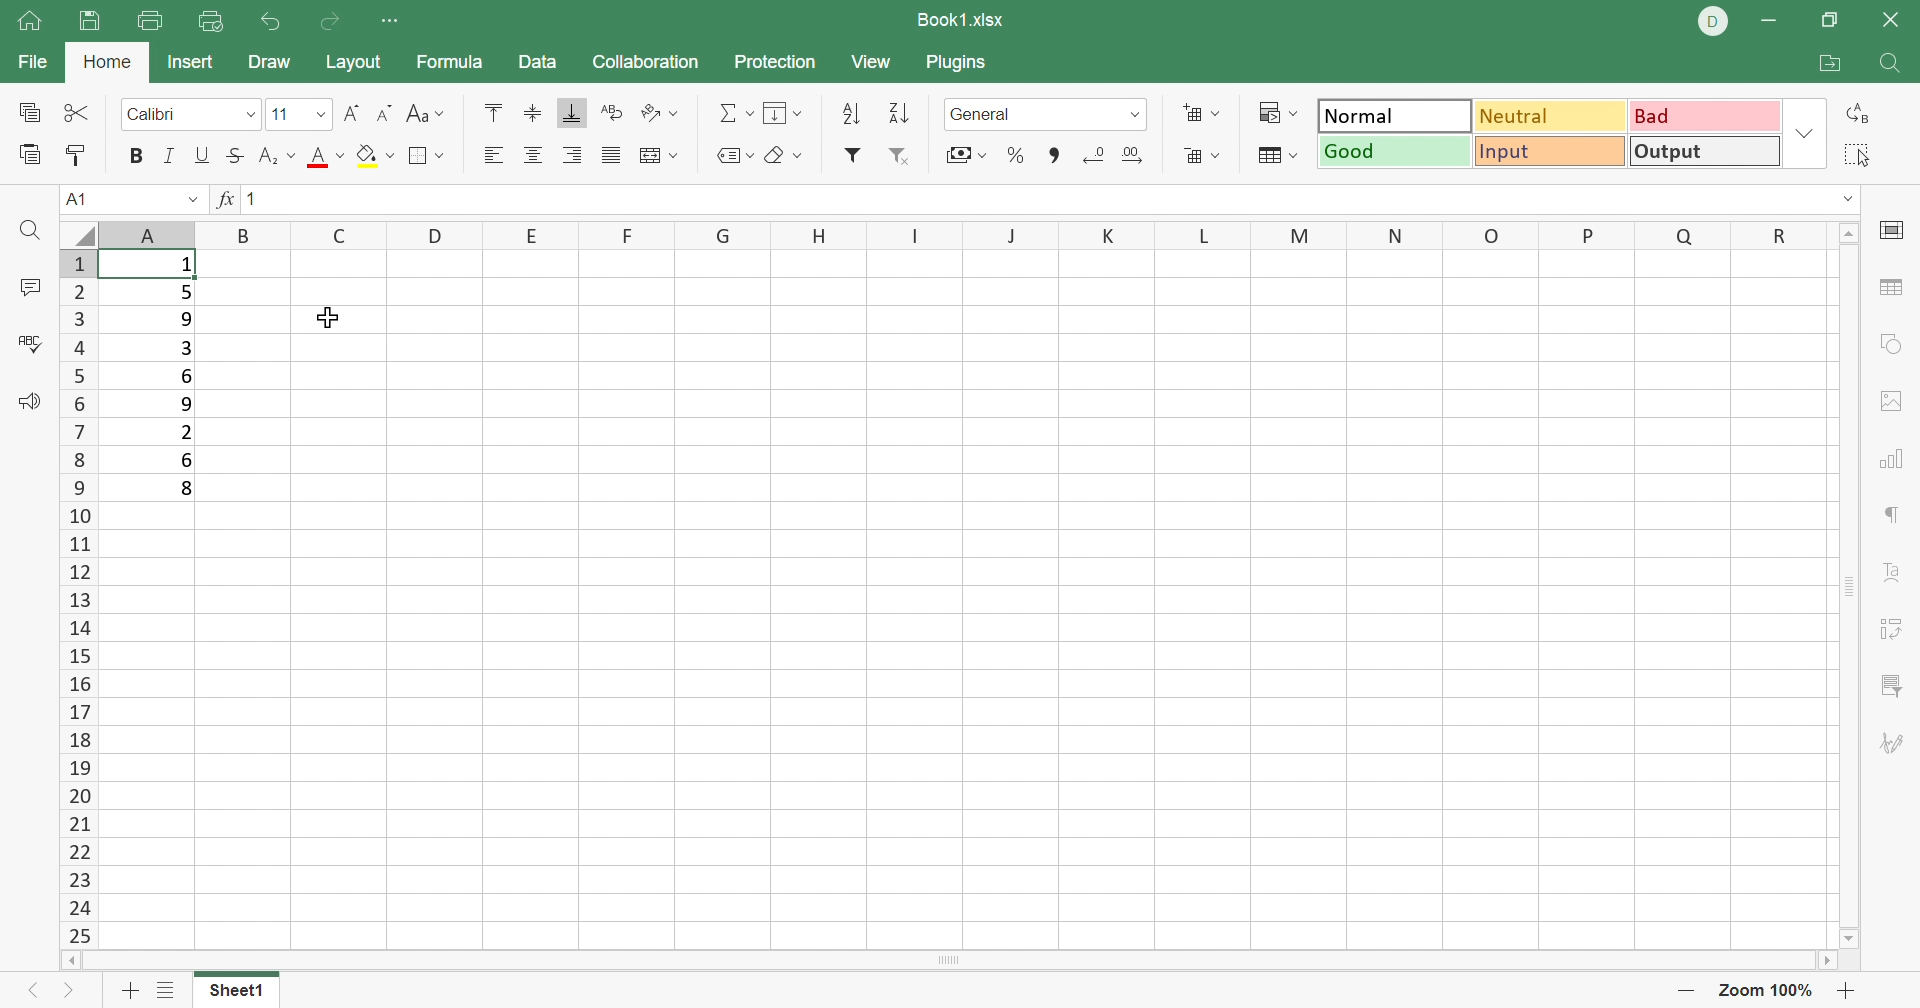 The height and width of the screenshot is (1008, 1920). What do you see at coordinates (1894, 745) in the screenshot?
I see `Signature settings` at bounding box center [1894, 745].